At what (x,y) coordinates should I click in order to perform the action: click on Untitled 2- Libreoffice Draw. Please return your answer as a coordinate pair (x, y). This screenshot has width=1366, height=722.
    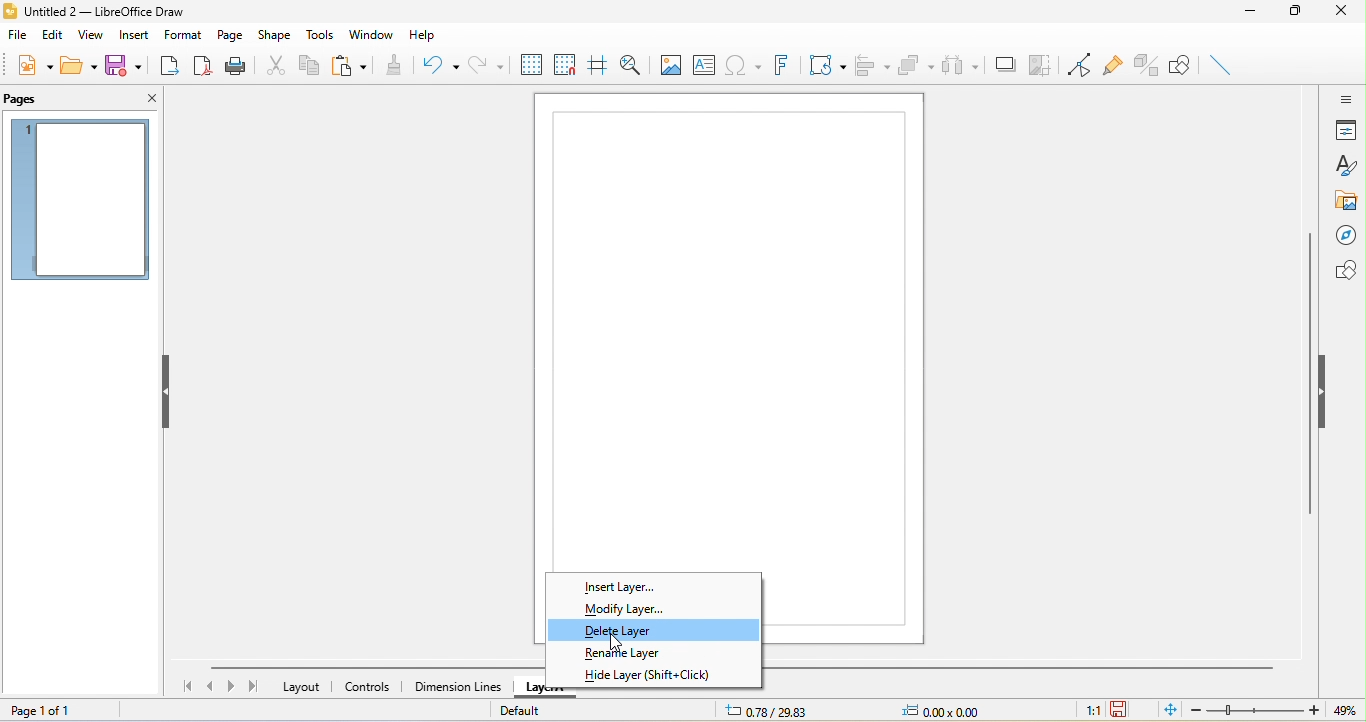
    Looking at the image, I should click on (117, 10).